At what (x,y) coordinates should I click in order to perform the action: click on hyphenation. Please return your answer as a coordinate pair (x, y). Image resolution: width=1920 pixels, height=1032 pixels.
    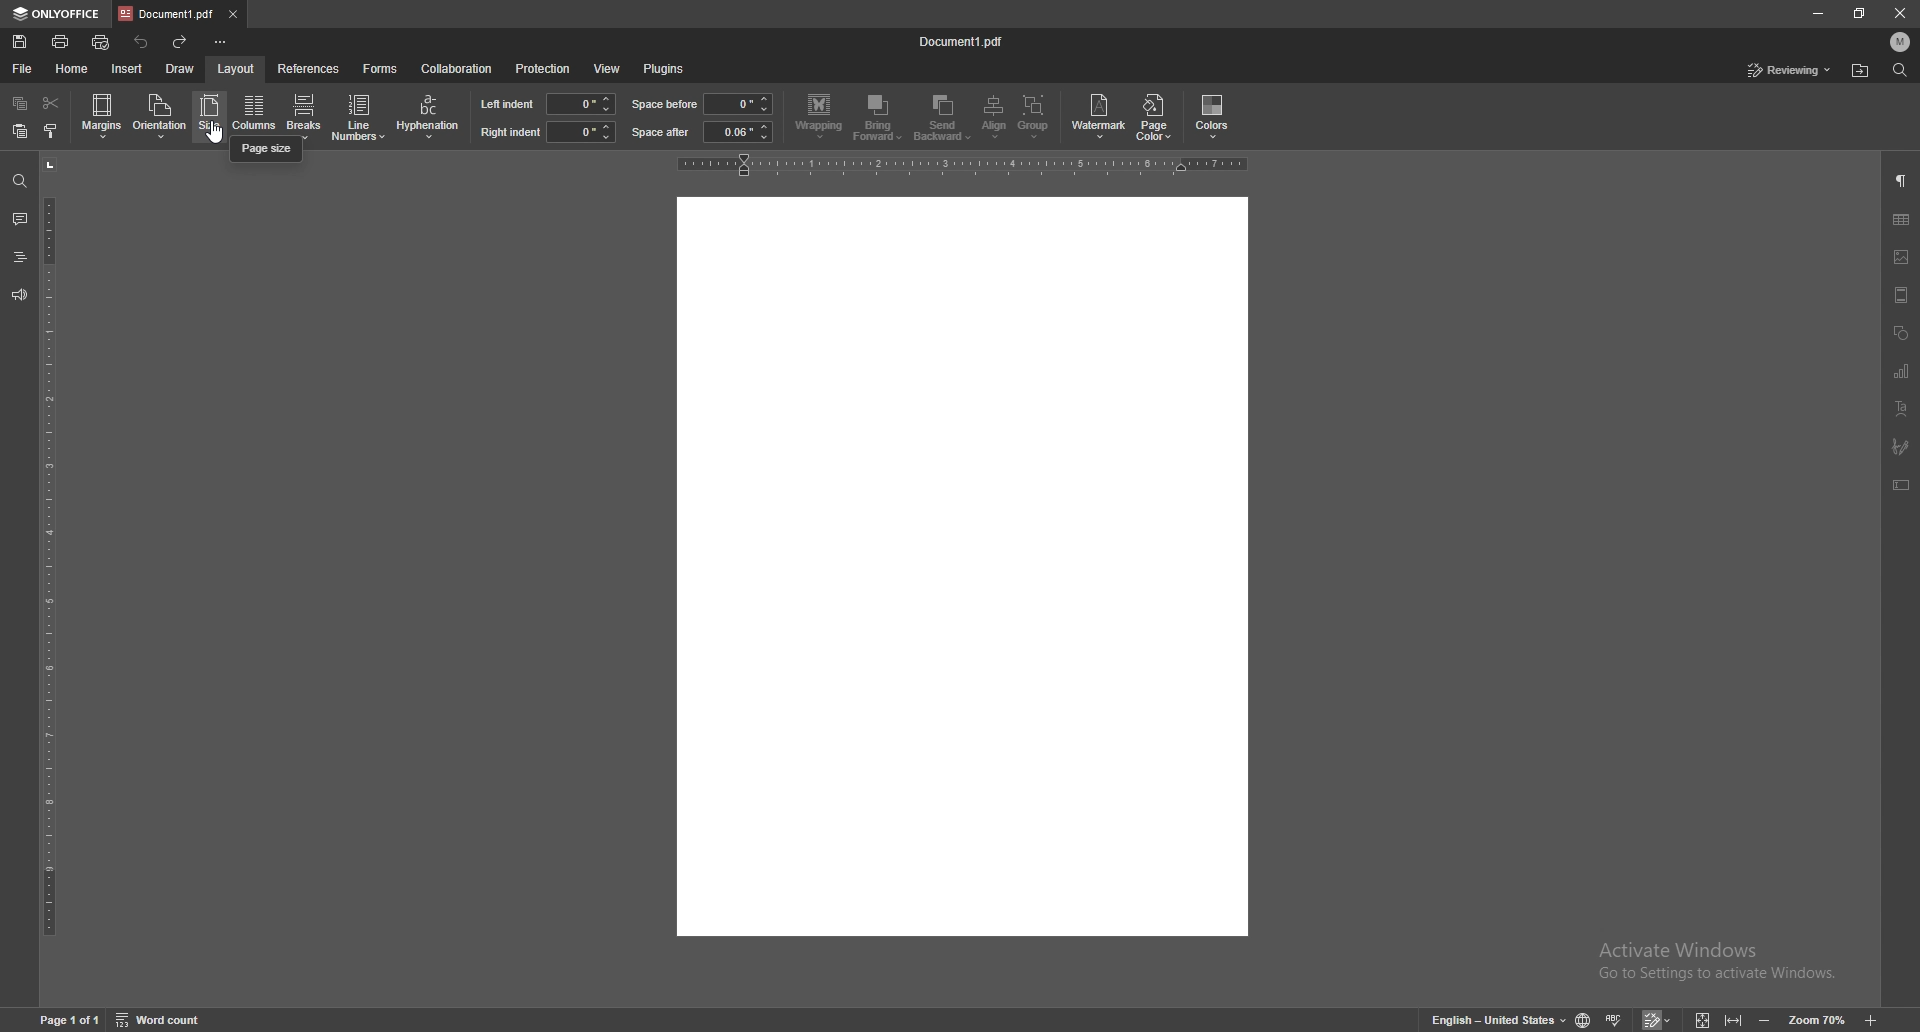
    Looking at the image, I should click on (428, 117).